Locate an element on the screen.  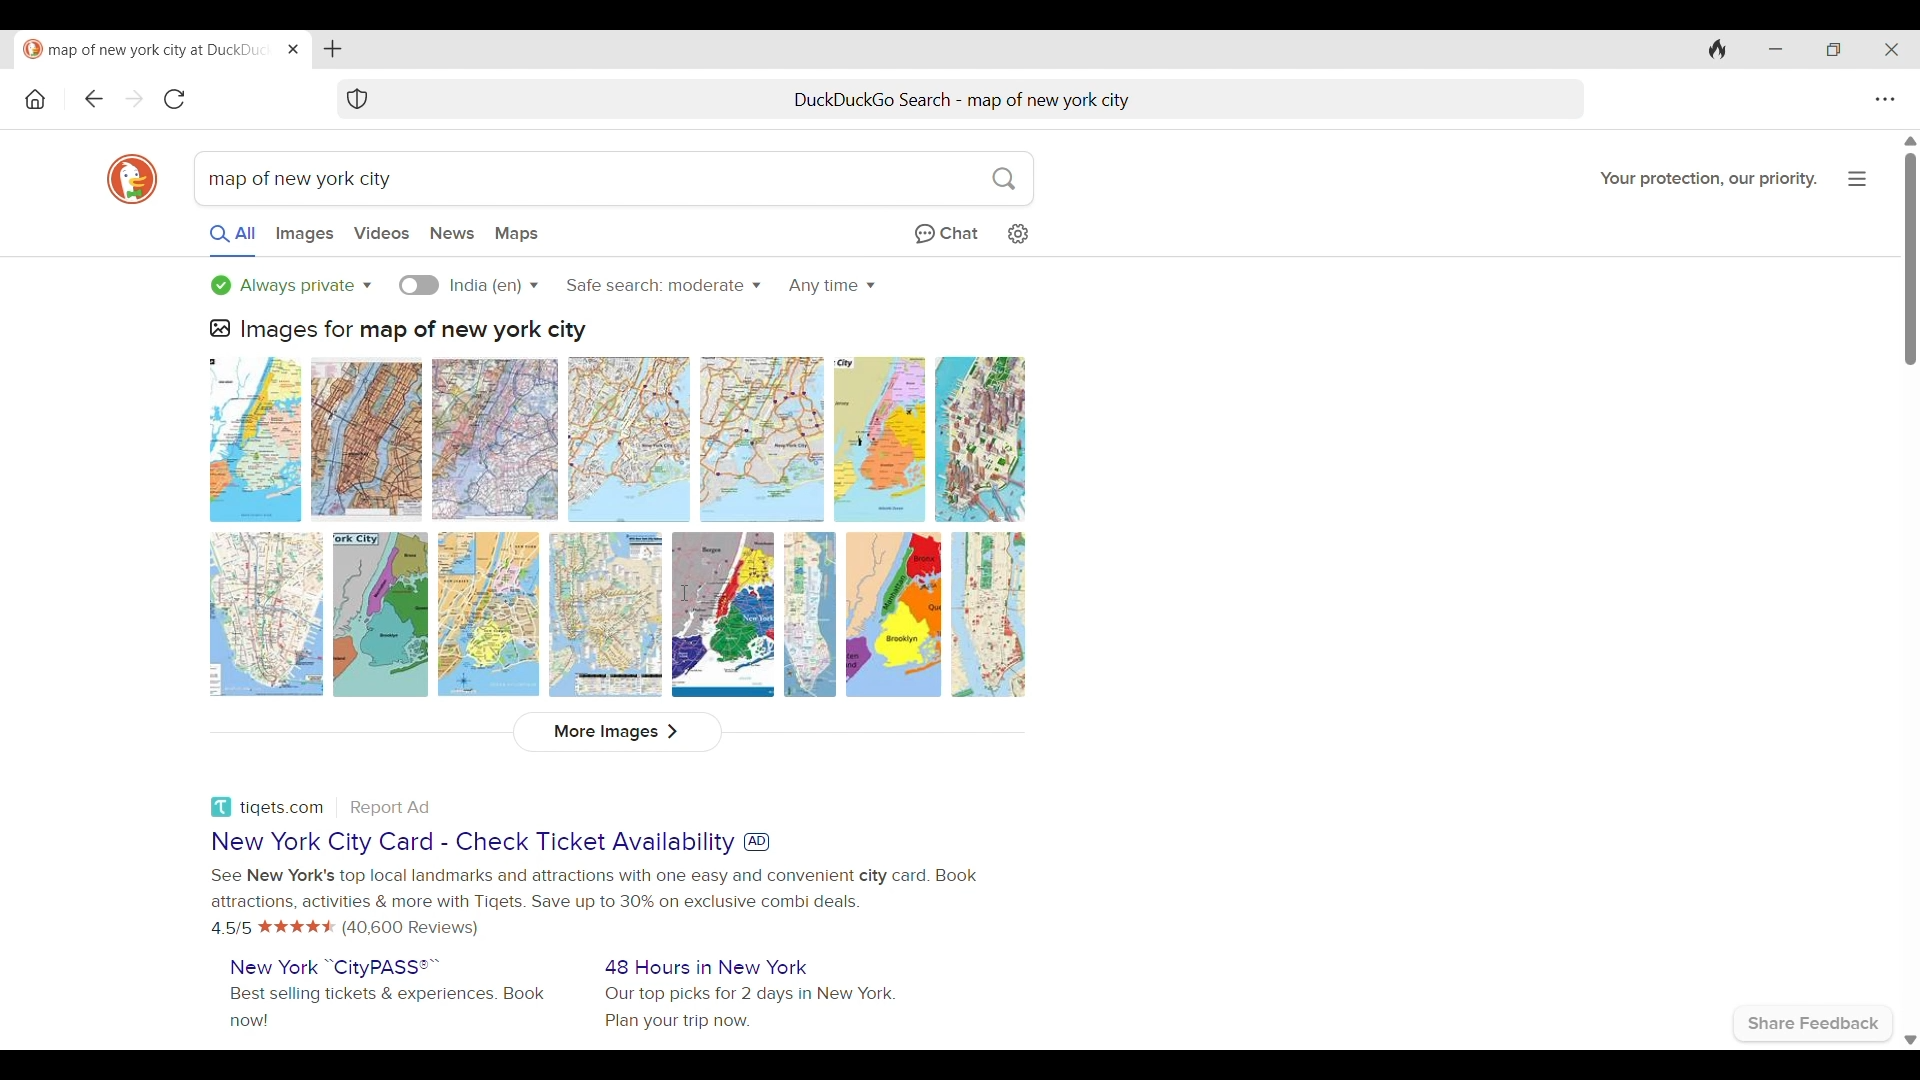
tigets.com is located at coordinates (282, 809).